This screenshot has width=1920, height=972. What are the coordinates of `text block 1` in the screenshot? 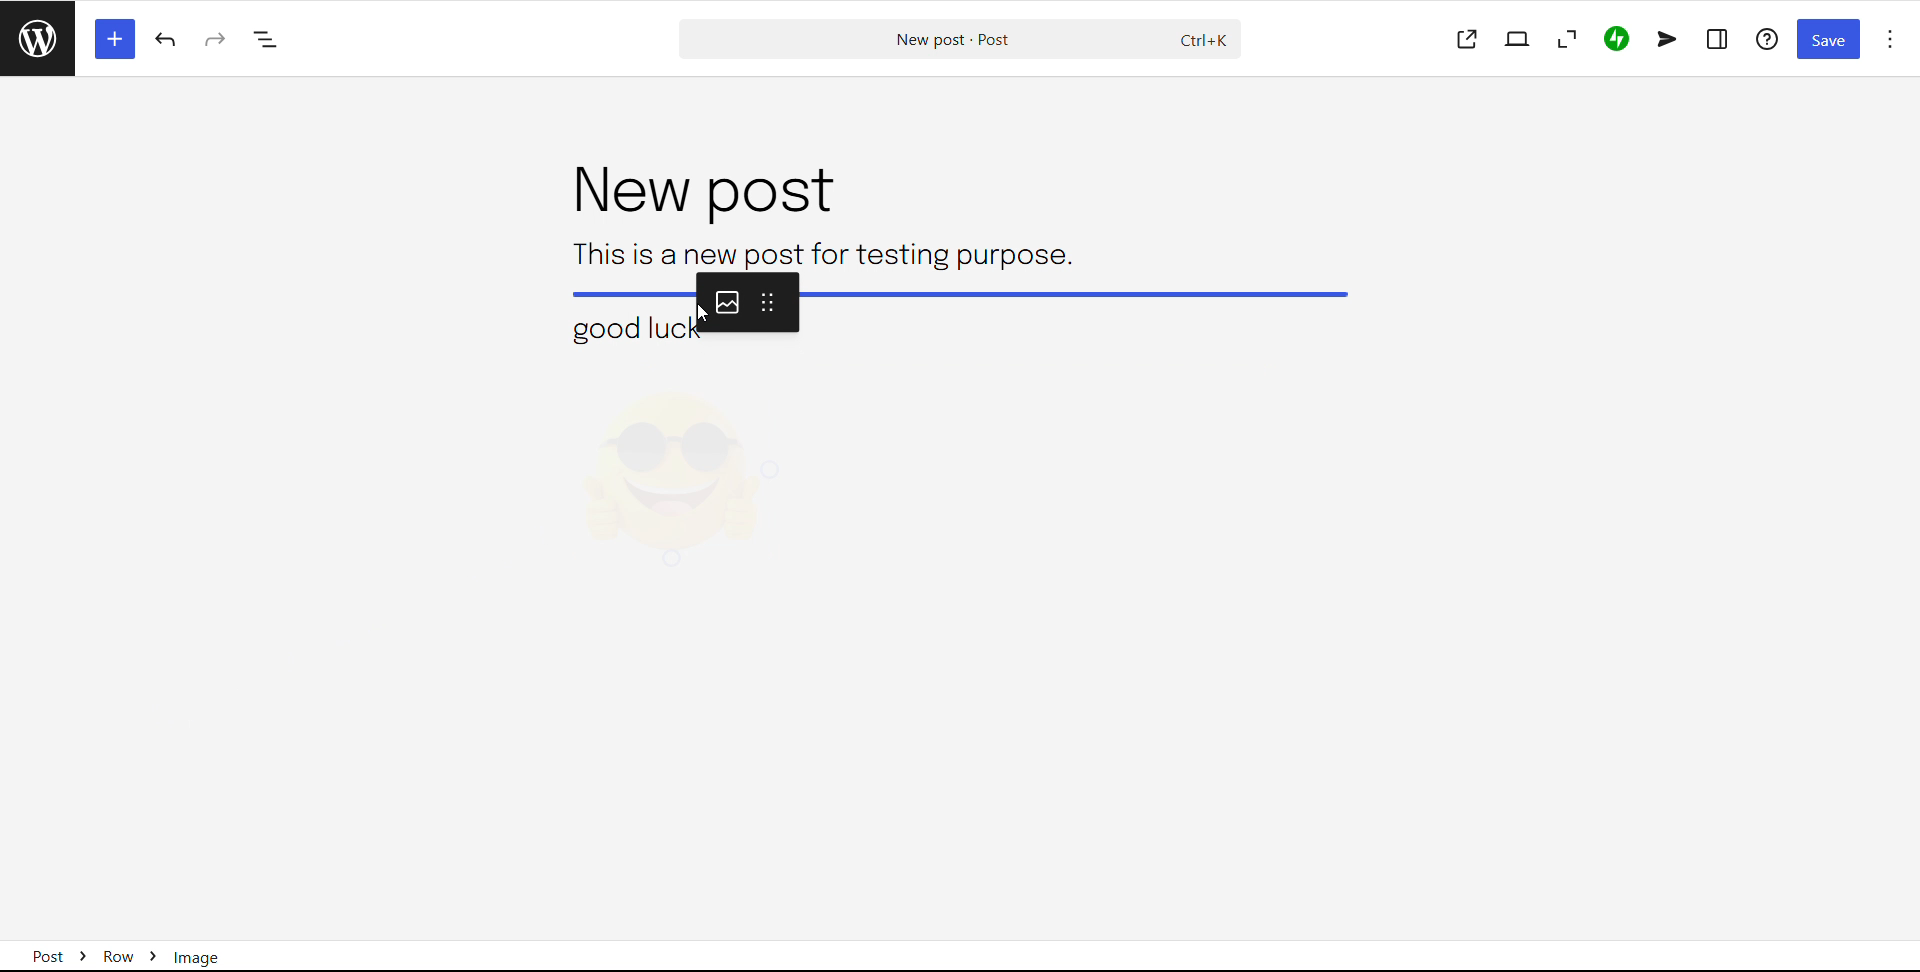 It's located at (818, 253).